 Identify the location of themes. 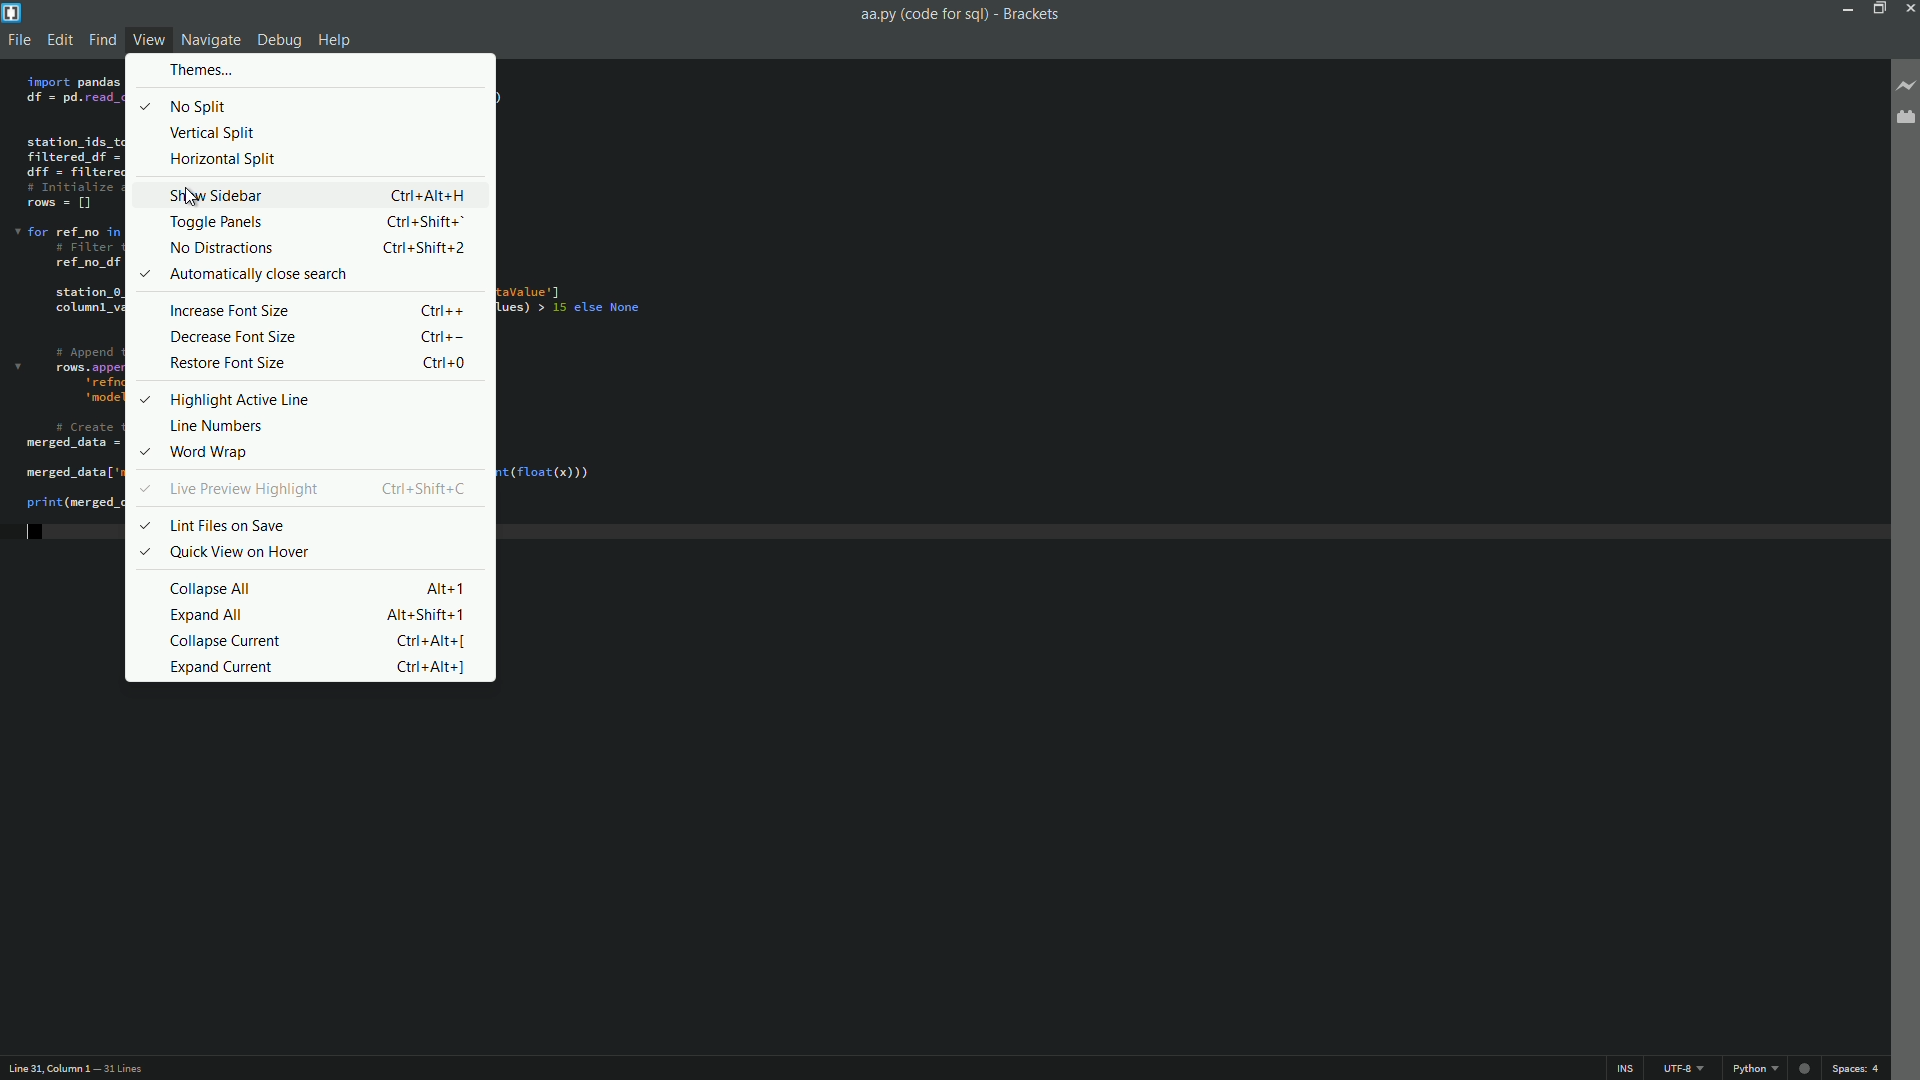
(199, 70).